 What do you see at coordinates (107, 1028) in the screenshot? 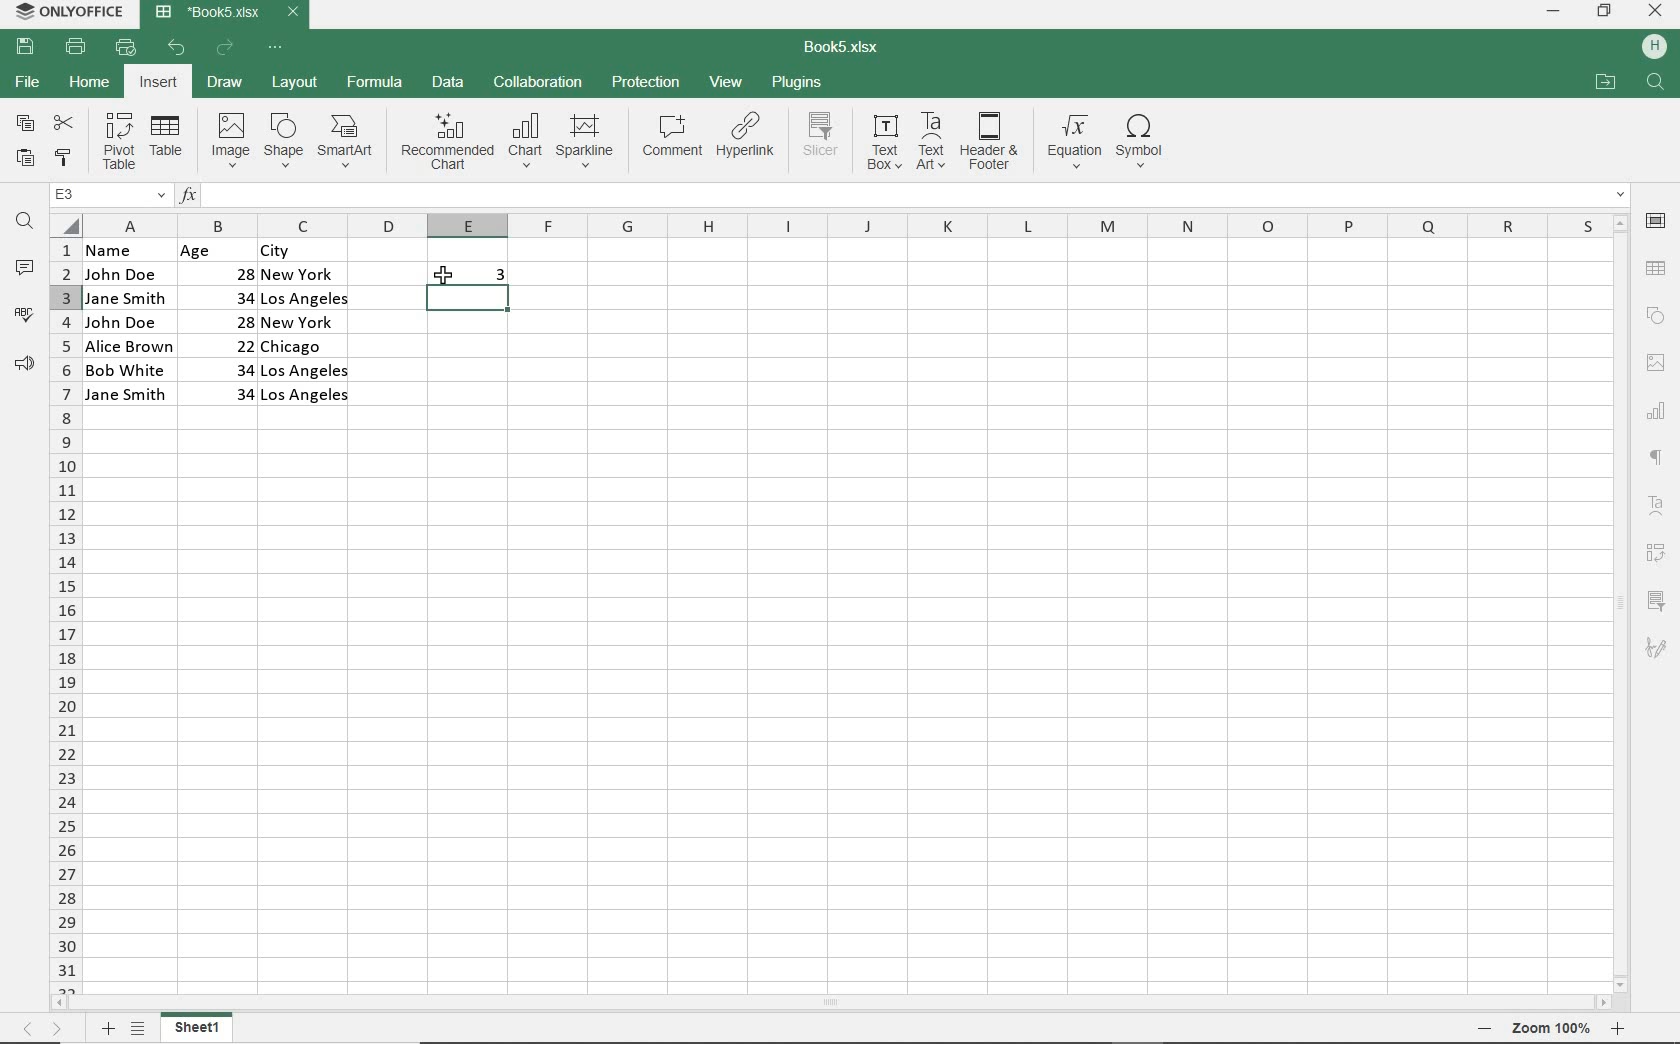
I see `ADD SHEETS` at bounding box center [107, 1028].